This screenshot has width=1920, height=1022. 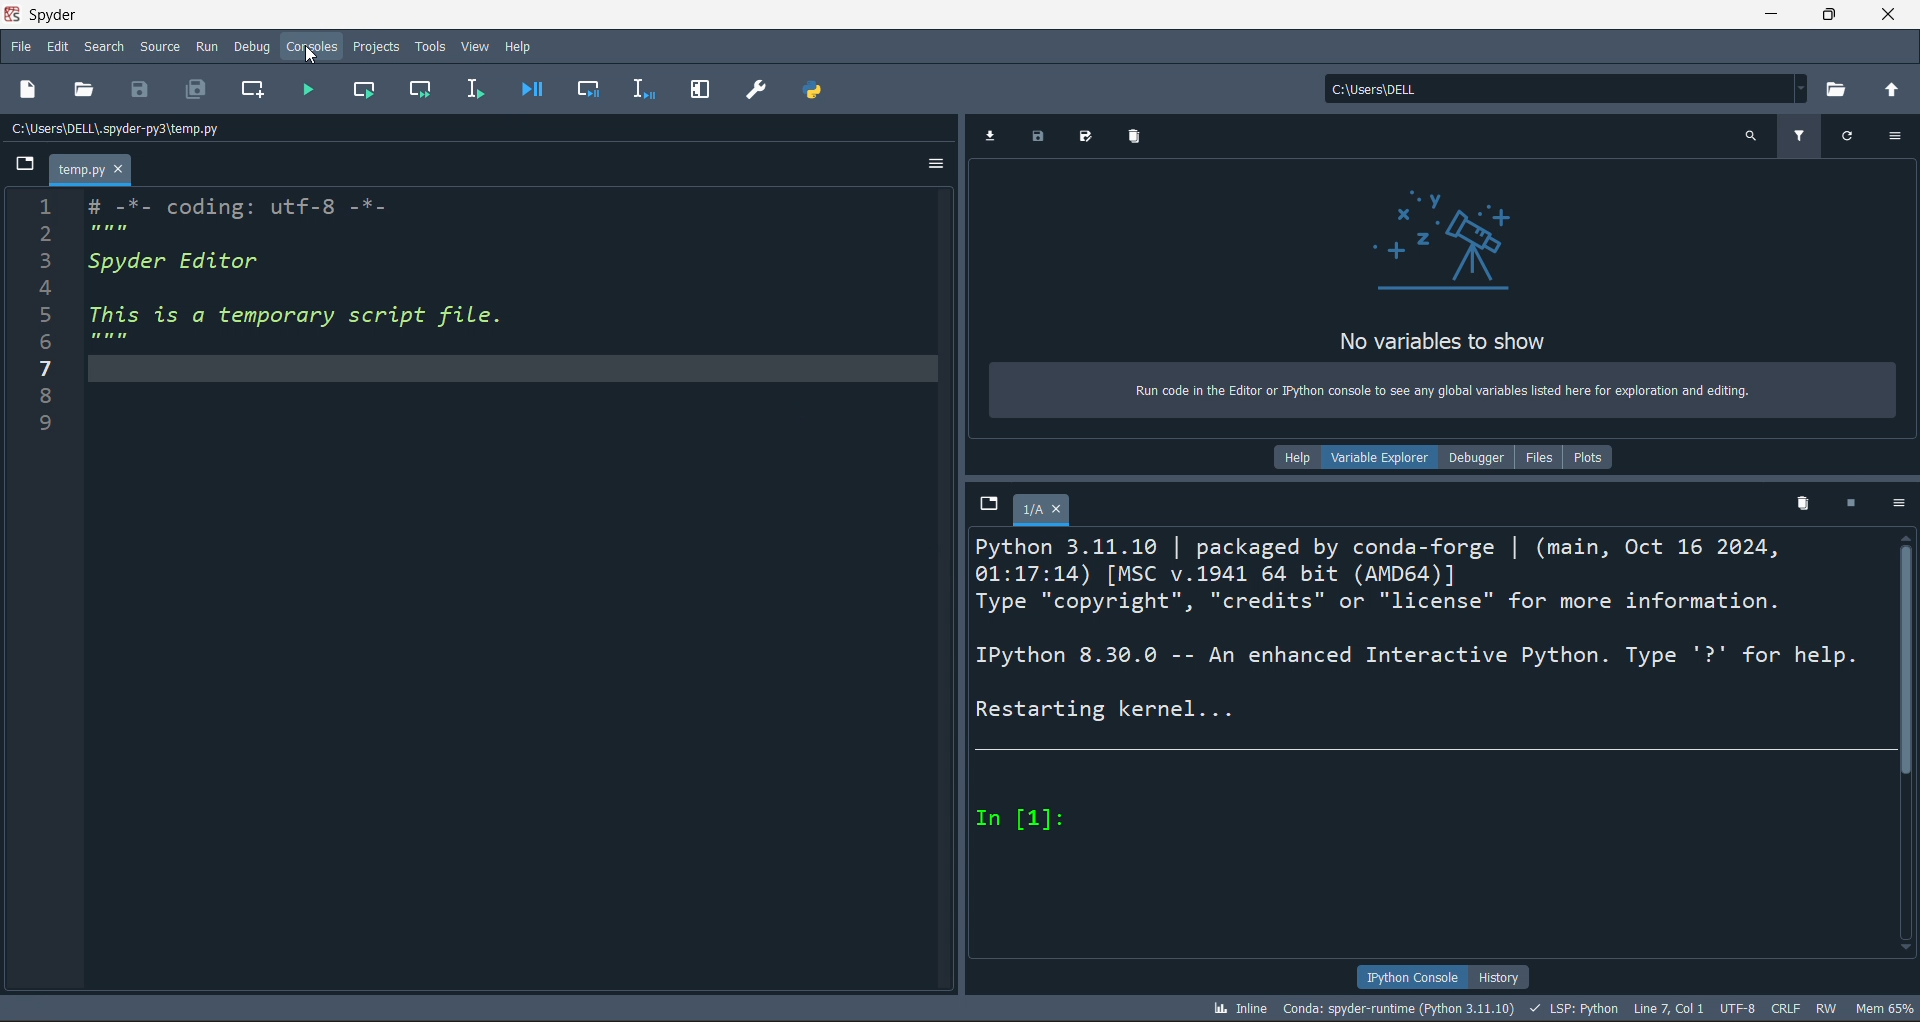 I want to click on open file, so click(x=89, y=91).